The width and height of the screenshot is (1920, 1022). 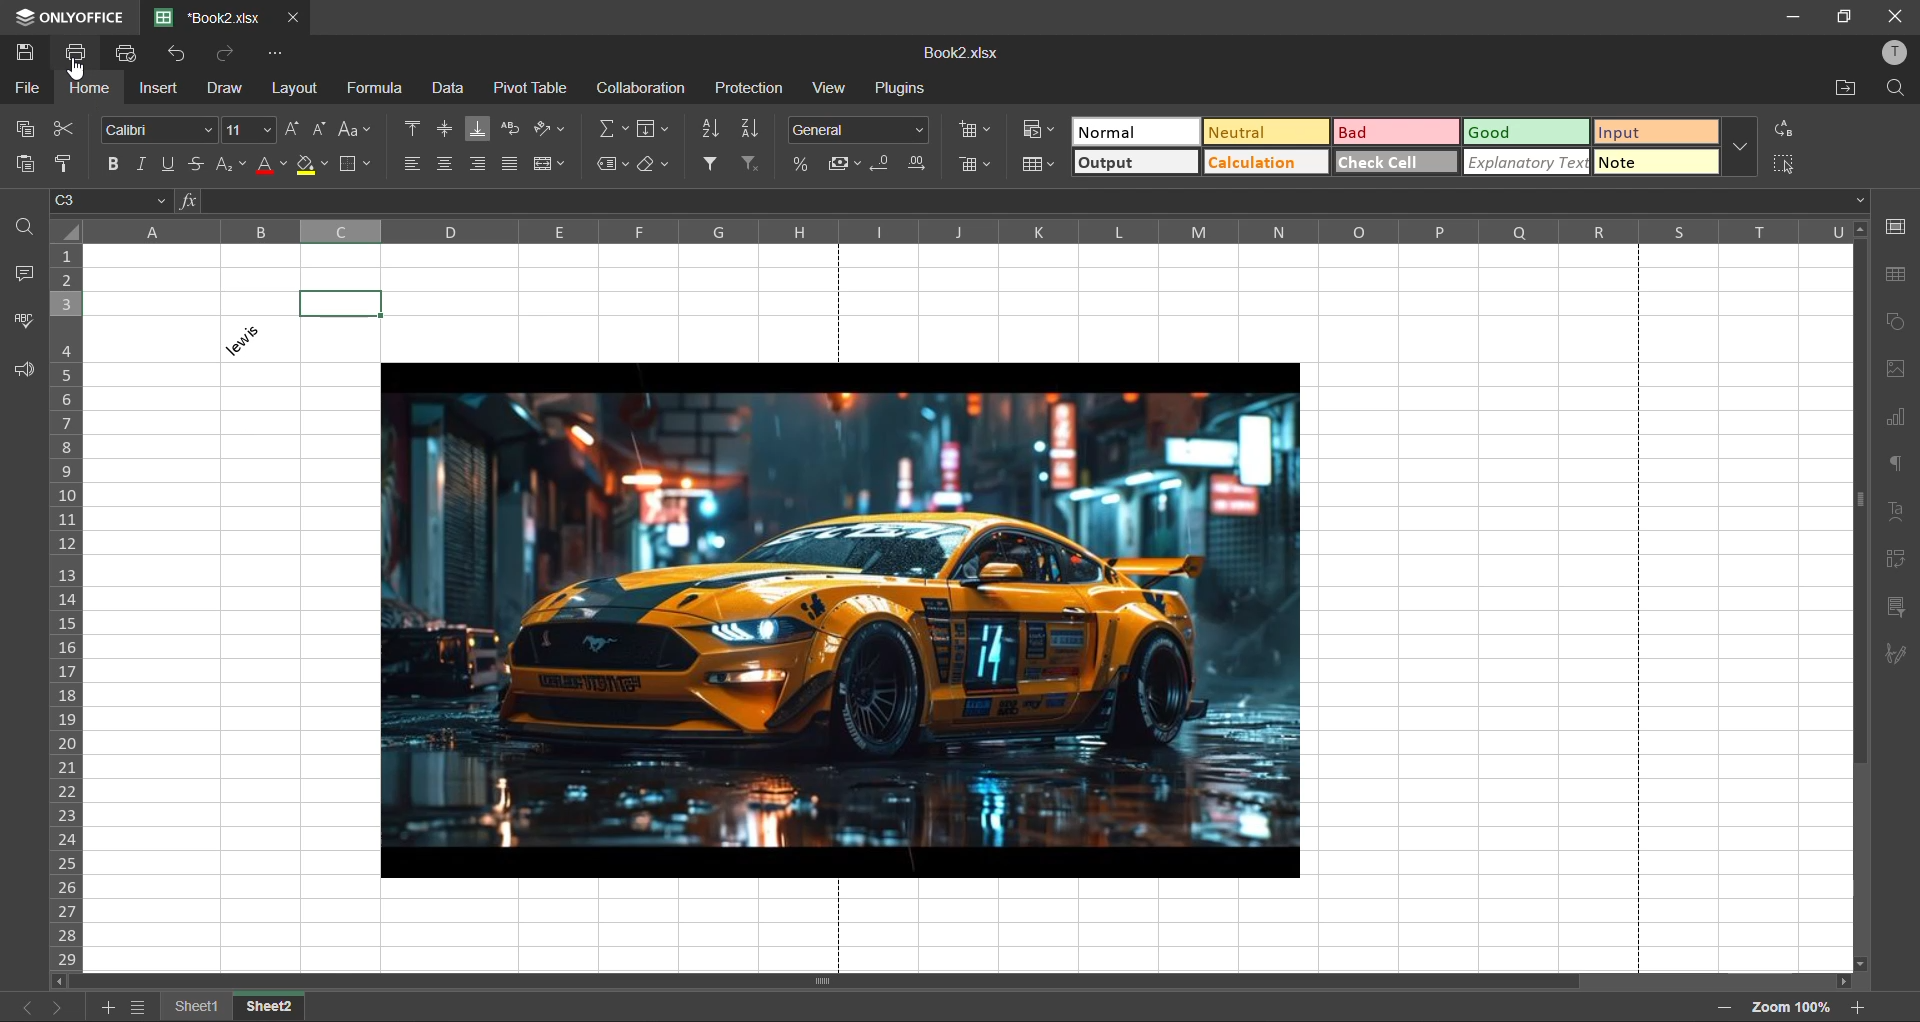 What do you see at coordinates (977, 131) in the screenshot?
I see `insert cells` at bounding box center [977, 131].